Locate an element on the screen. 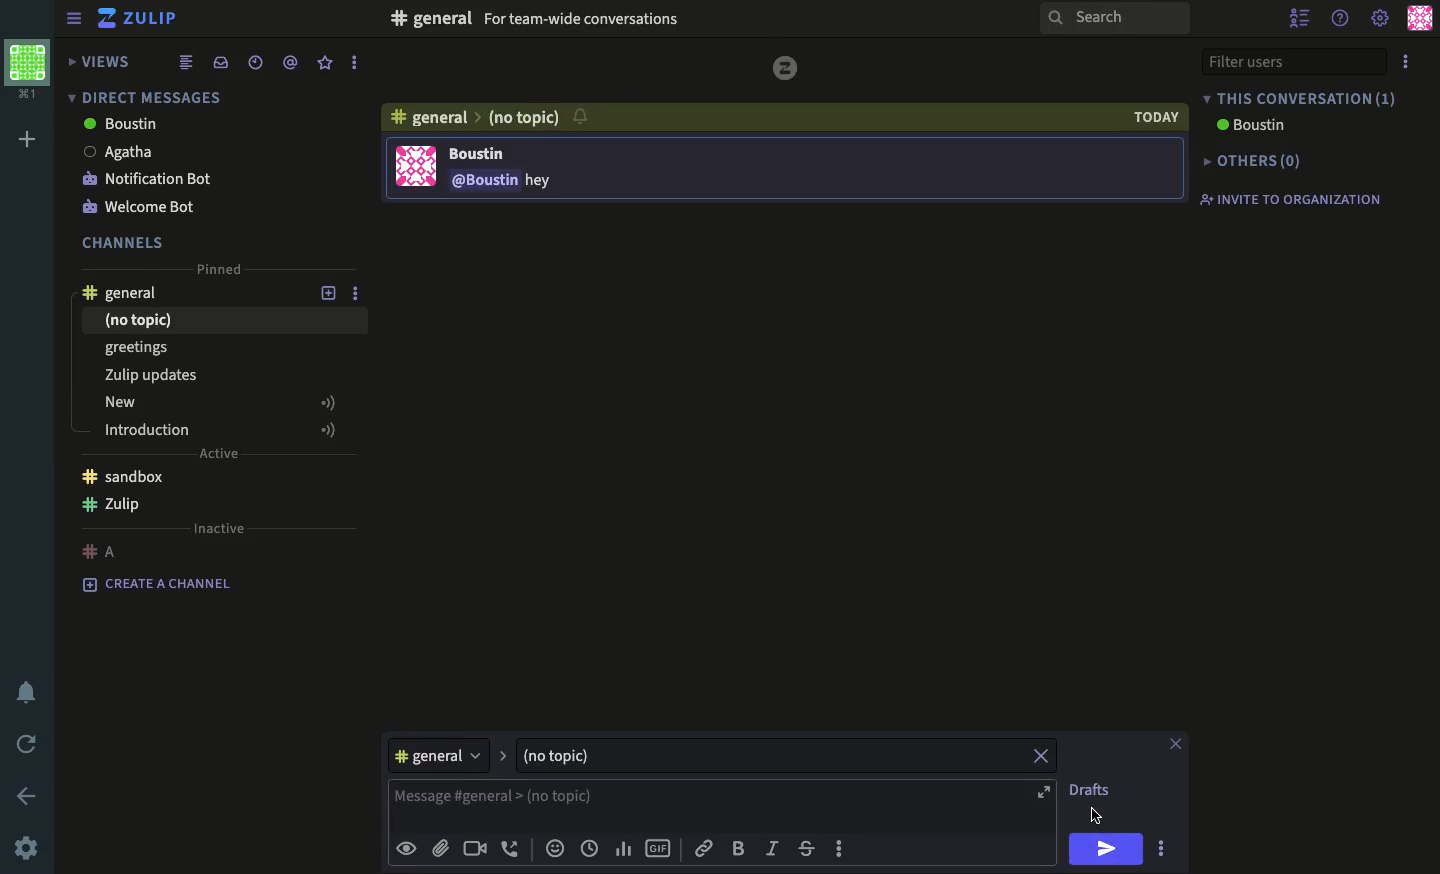  visible is located at coordinates (409, 848).